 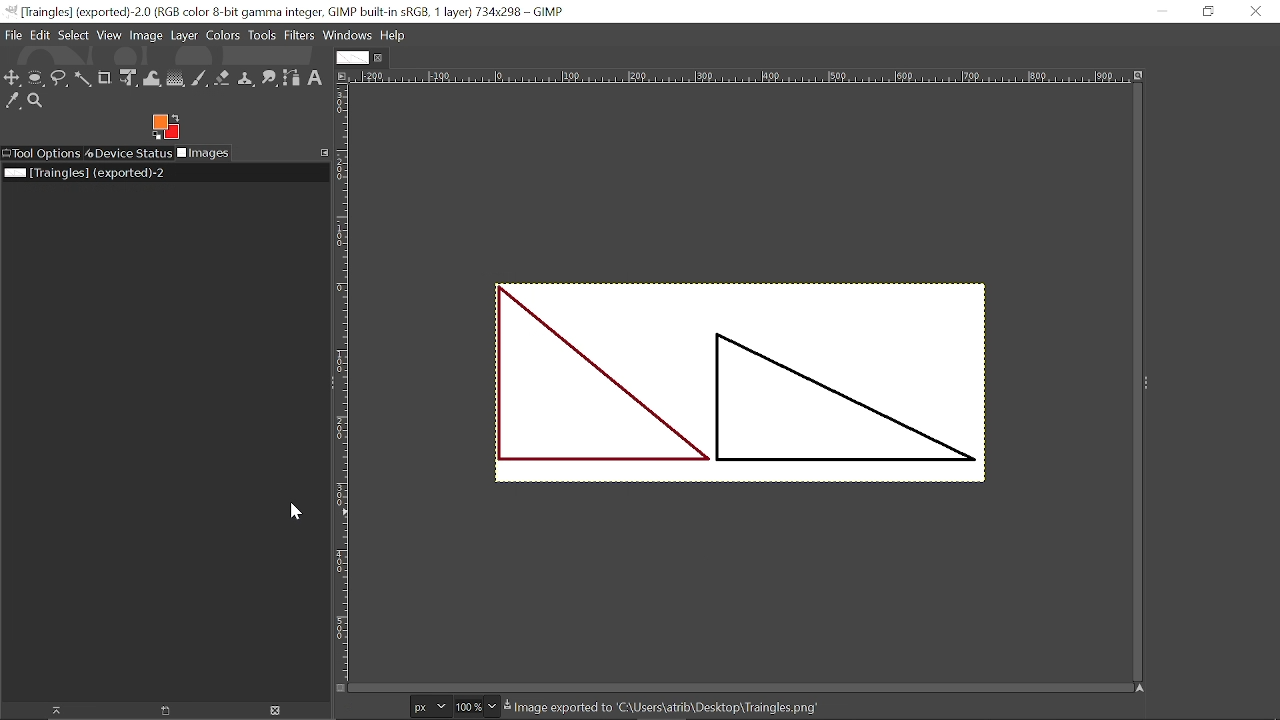 What do you see at coordinates (263, 36) in the screenshot?
I see `Tools` at bounding box center [263, 36].